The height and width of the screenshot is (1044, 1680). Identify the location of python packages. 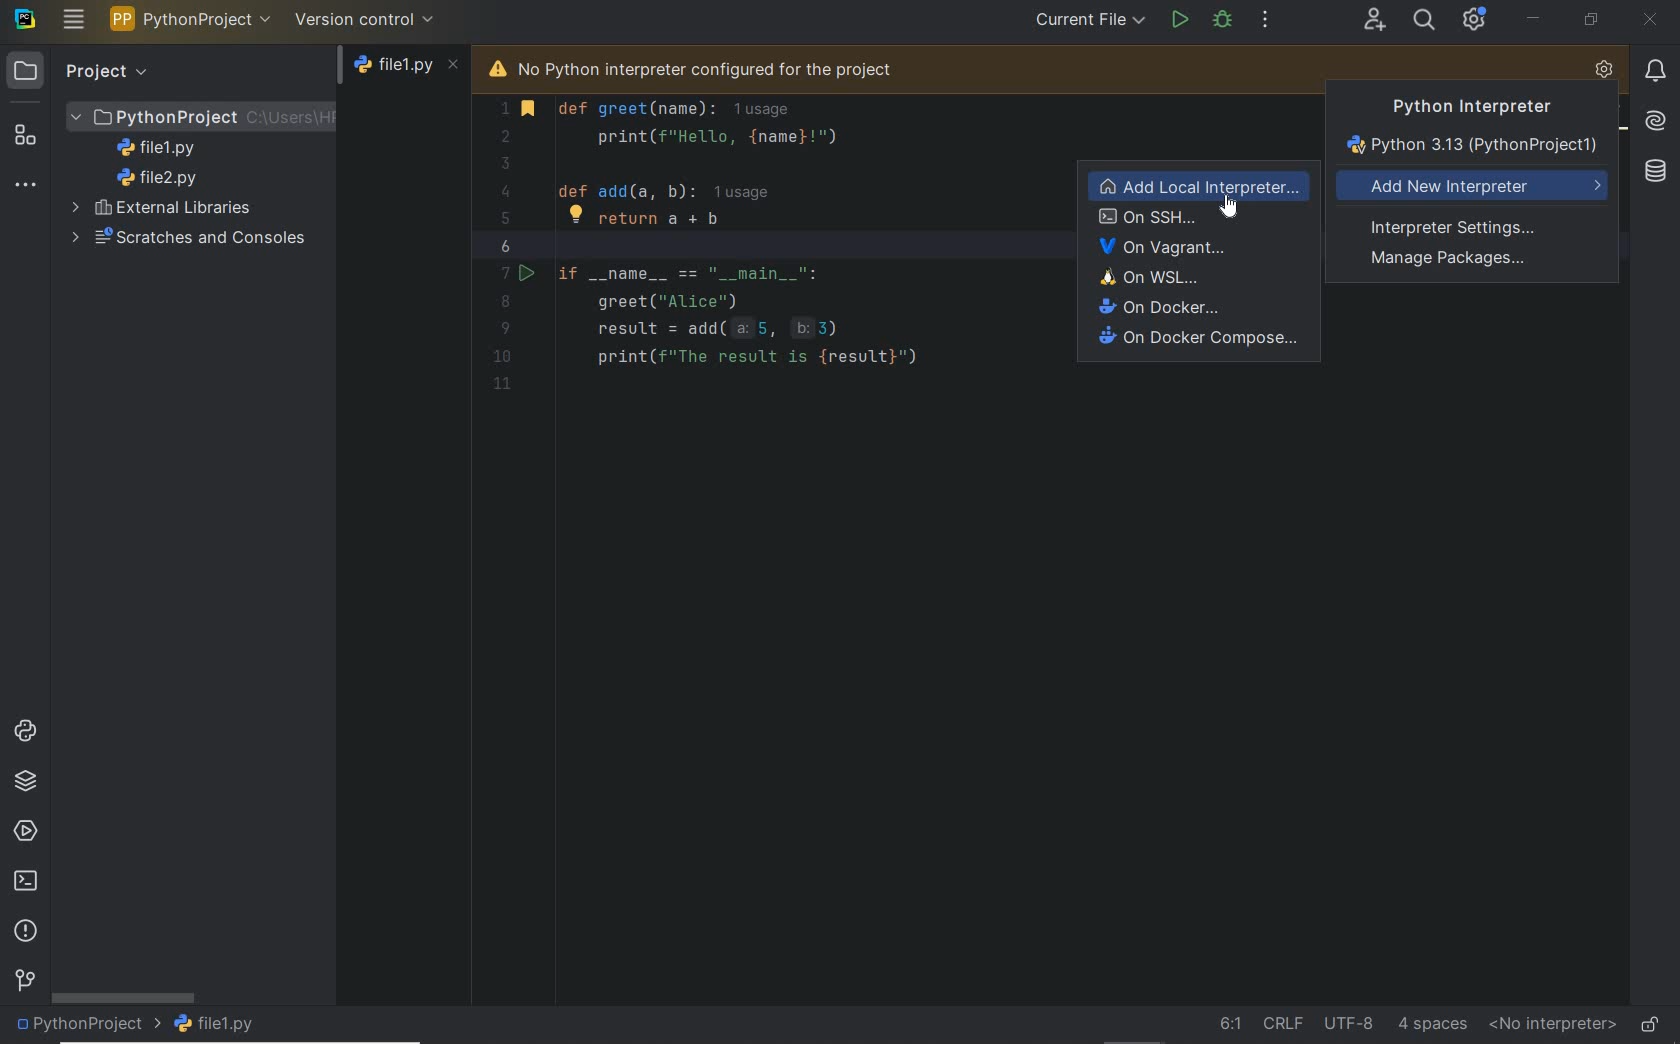
(27, 781).